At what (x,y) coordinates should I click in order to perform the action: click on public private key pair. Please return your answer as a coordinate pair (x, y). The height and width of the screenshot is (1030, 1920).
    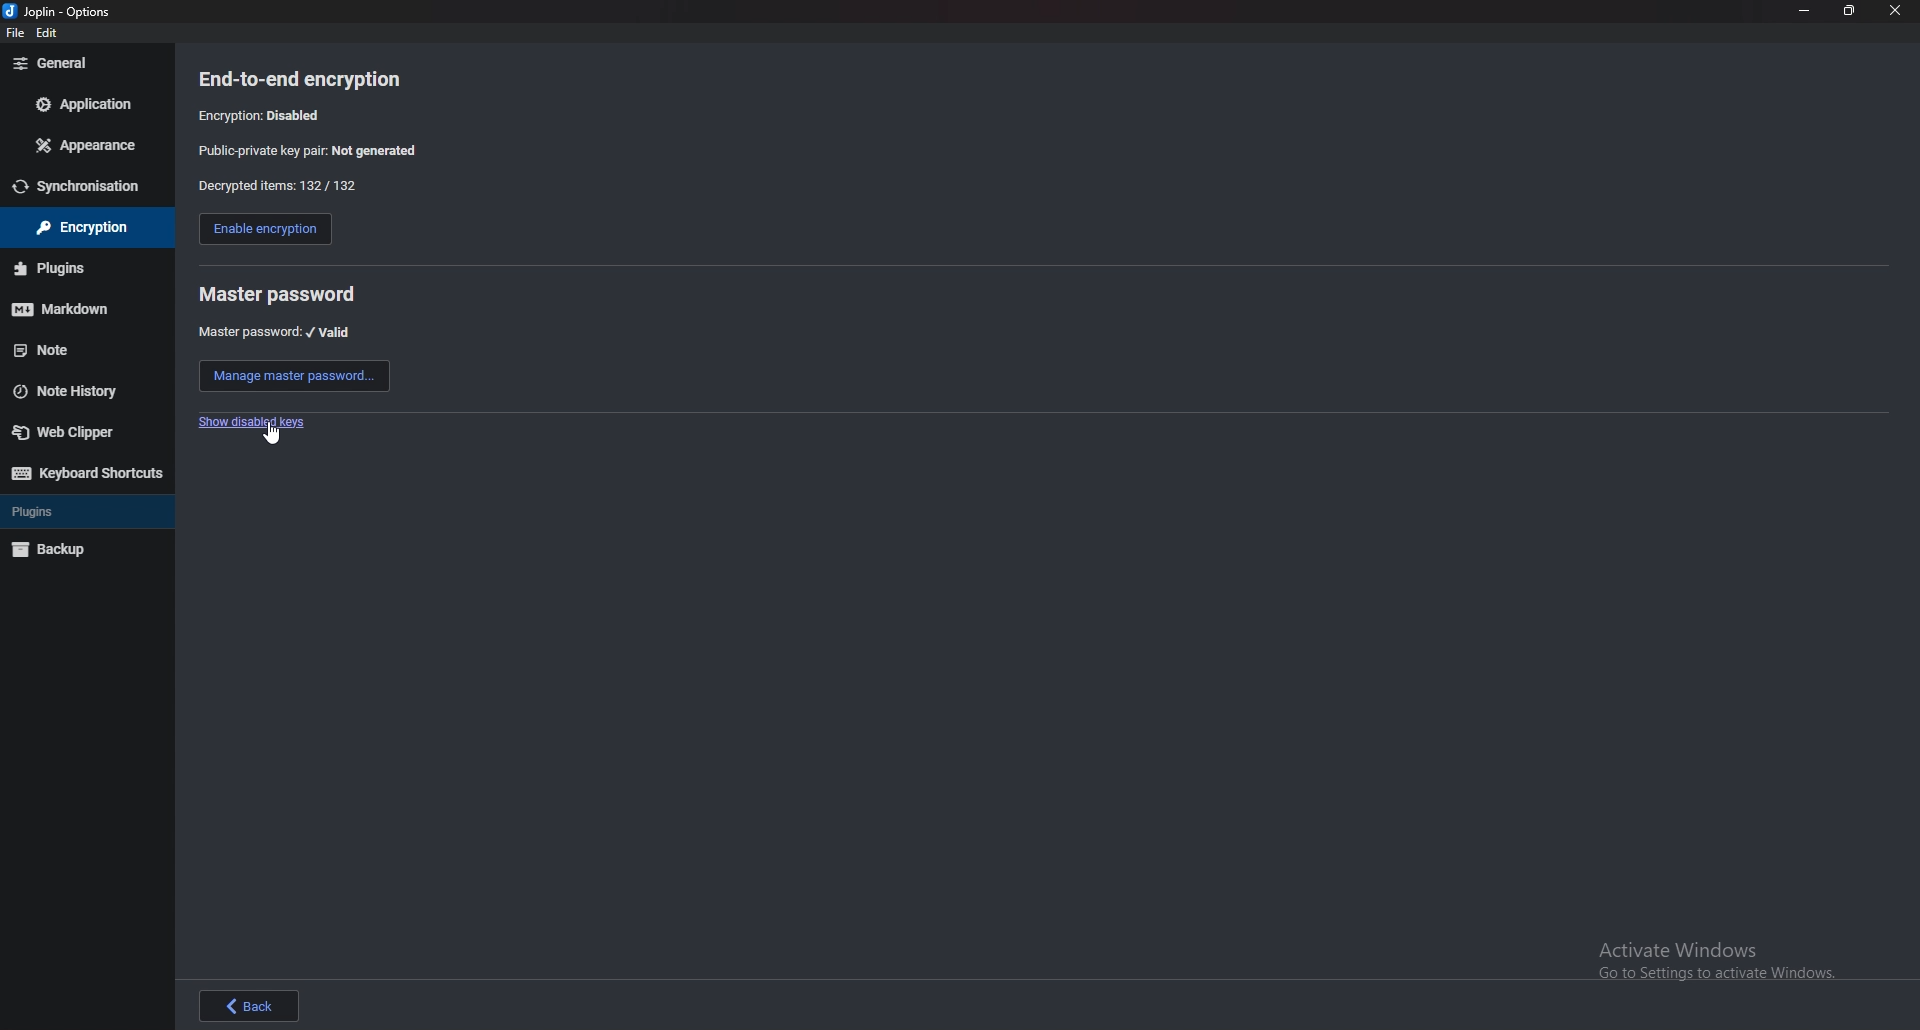
    Looking at the image, I should click on (305, 150).